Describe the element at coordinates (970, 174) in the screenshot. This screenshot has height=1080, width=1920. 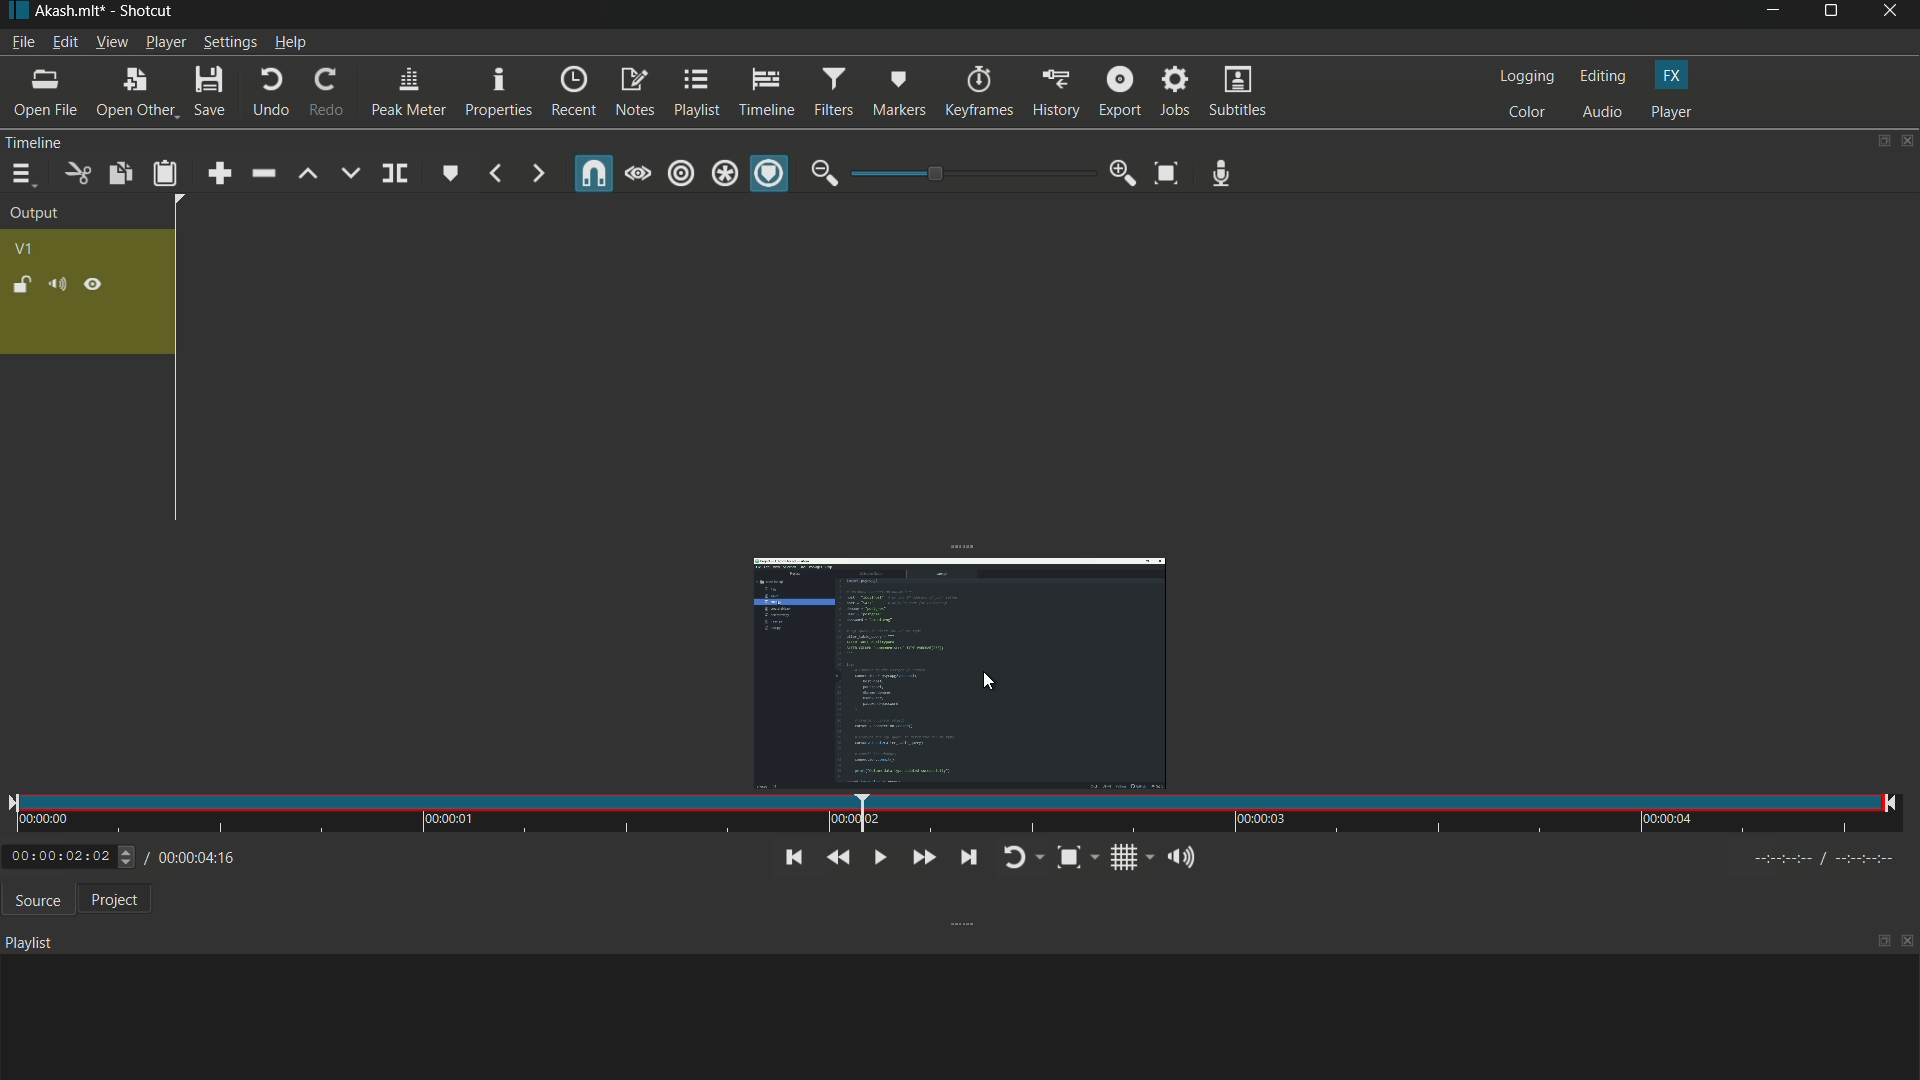
I see `adjustment bar` at that location.